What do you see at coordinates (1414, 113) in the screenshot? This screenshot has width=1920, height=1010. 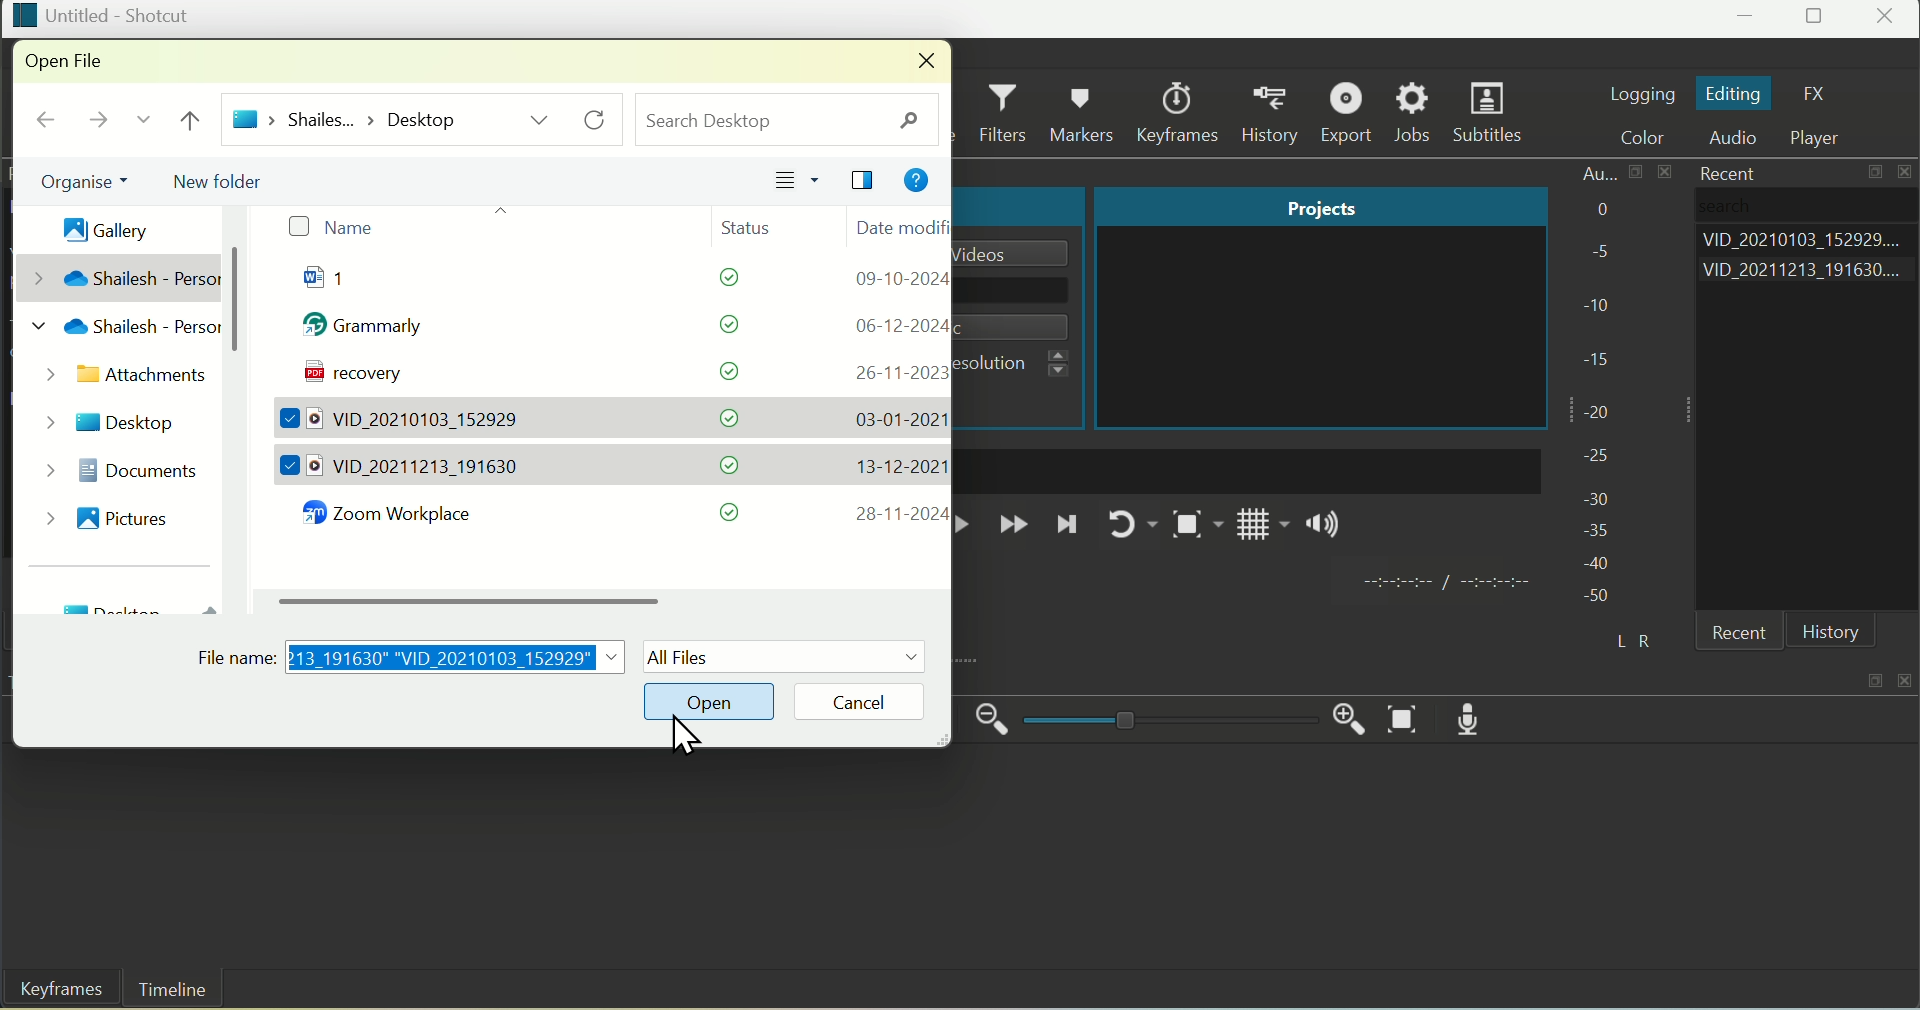 I see `Jobs` at bounding box center [1414, 113].